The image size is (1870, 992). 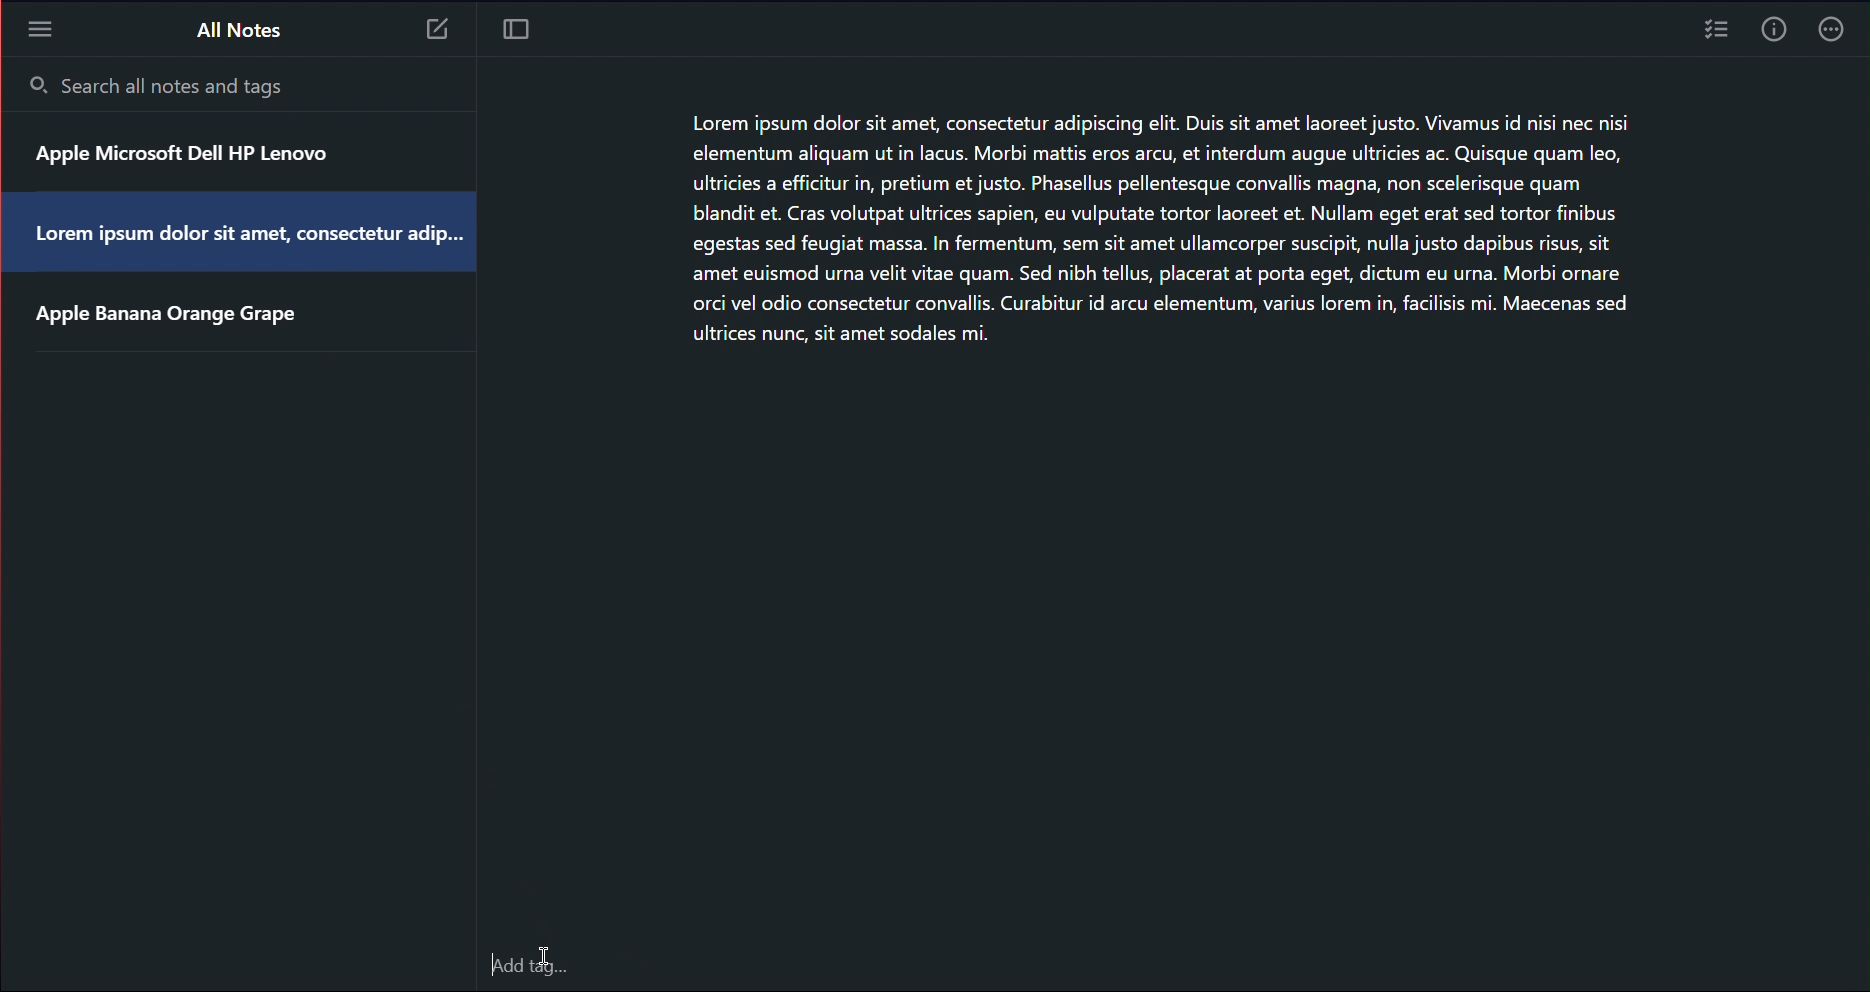 What do you see at coordinates (161, 86) in the screenshot?
I see `Search all notes and tags` at bounding box center [161, 86].